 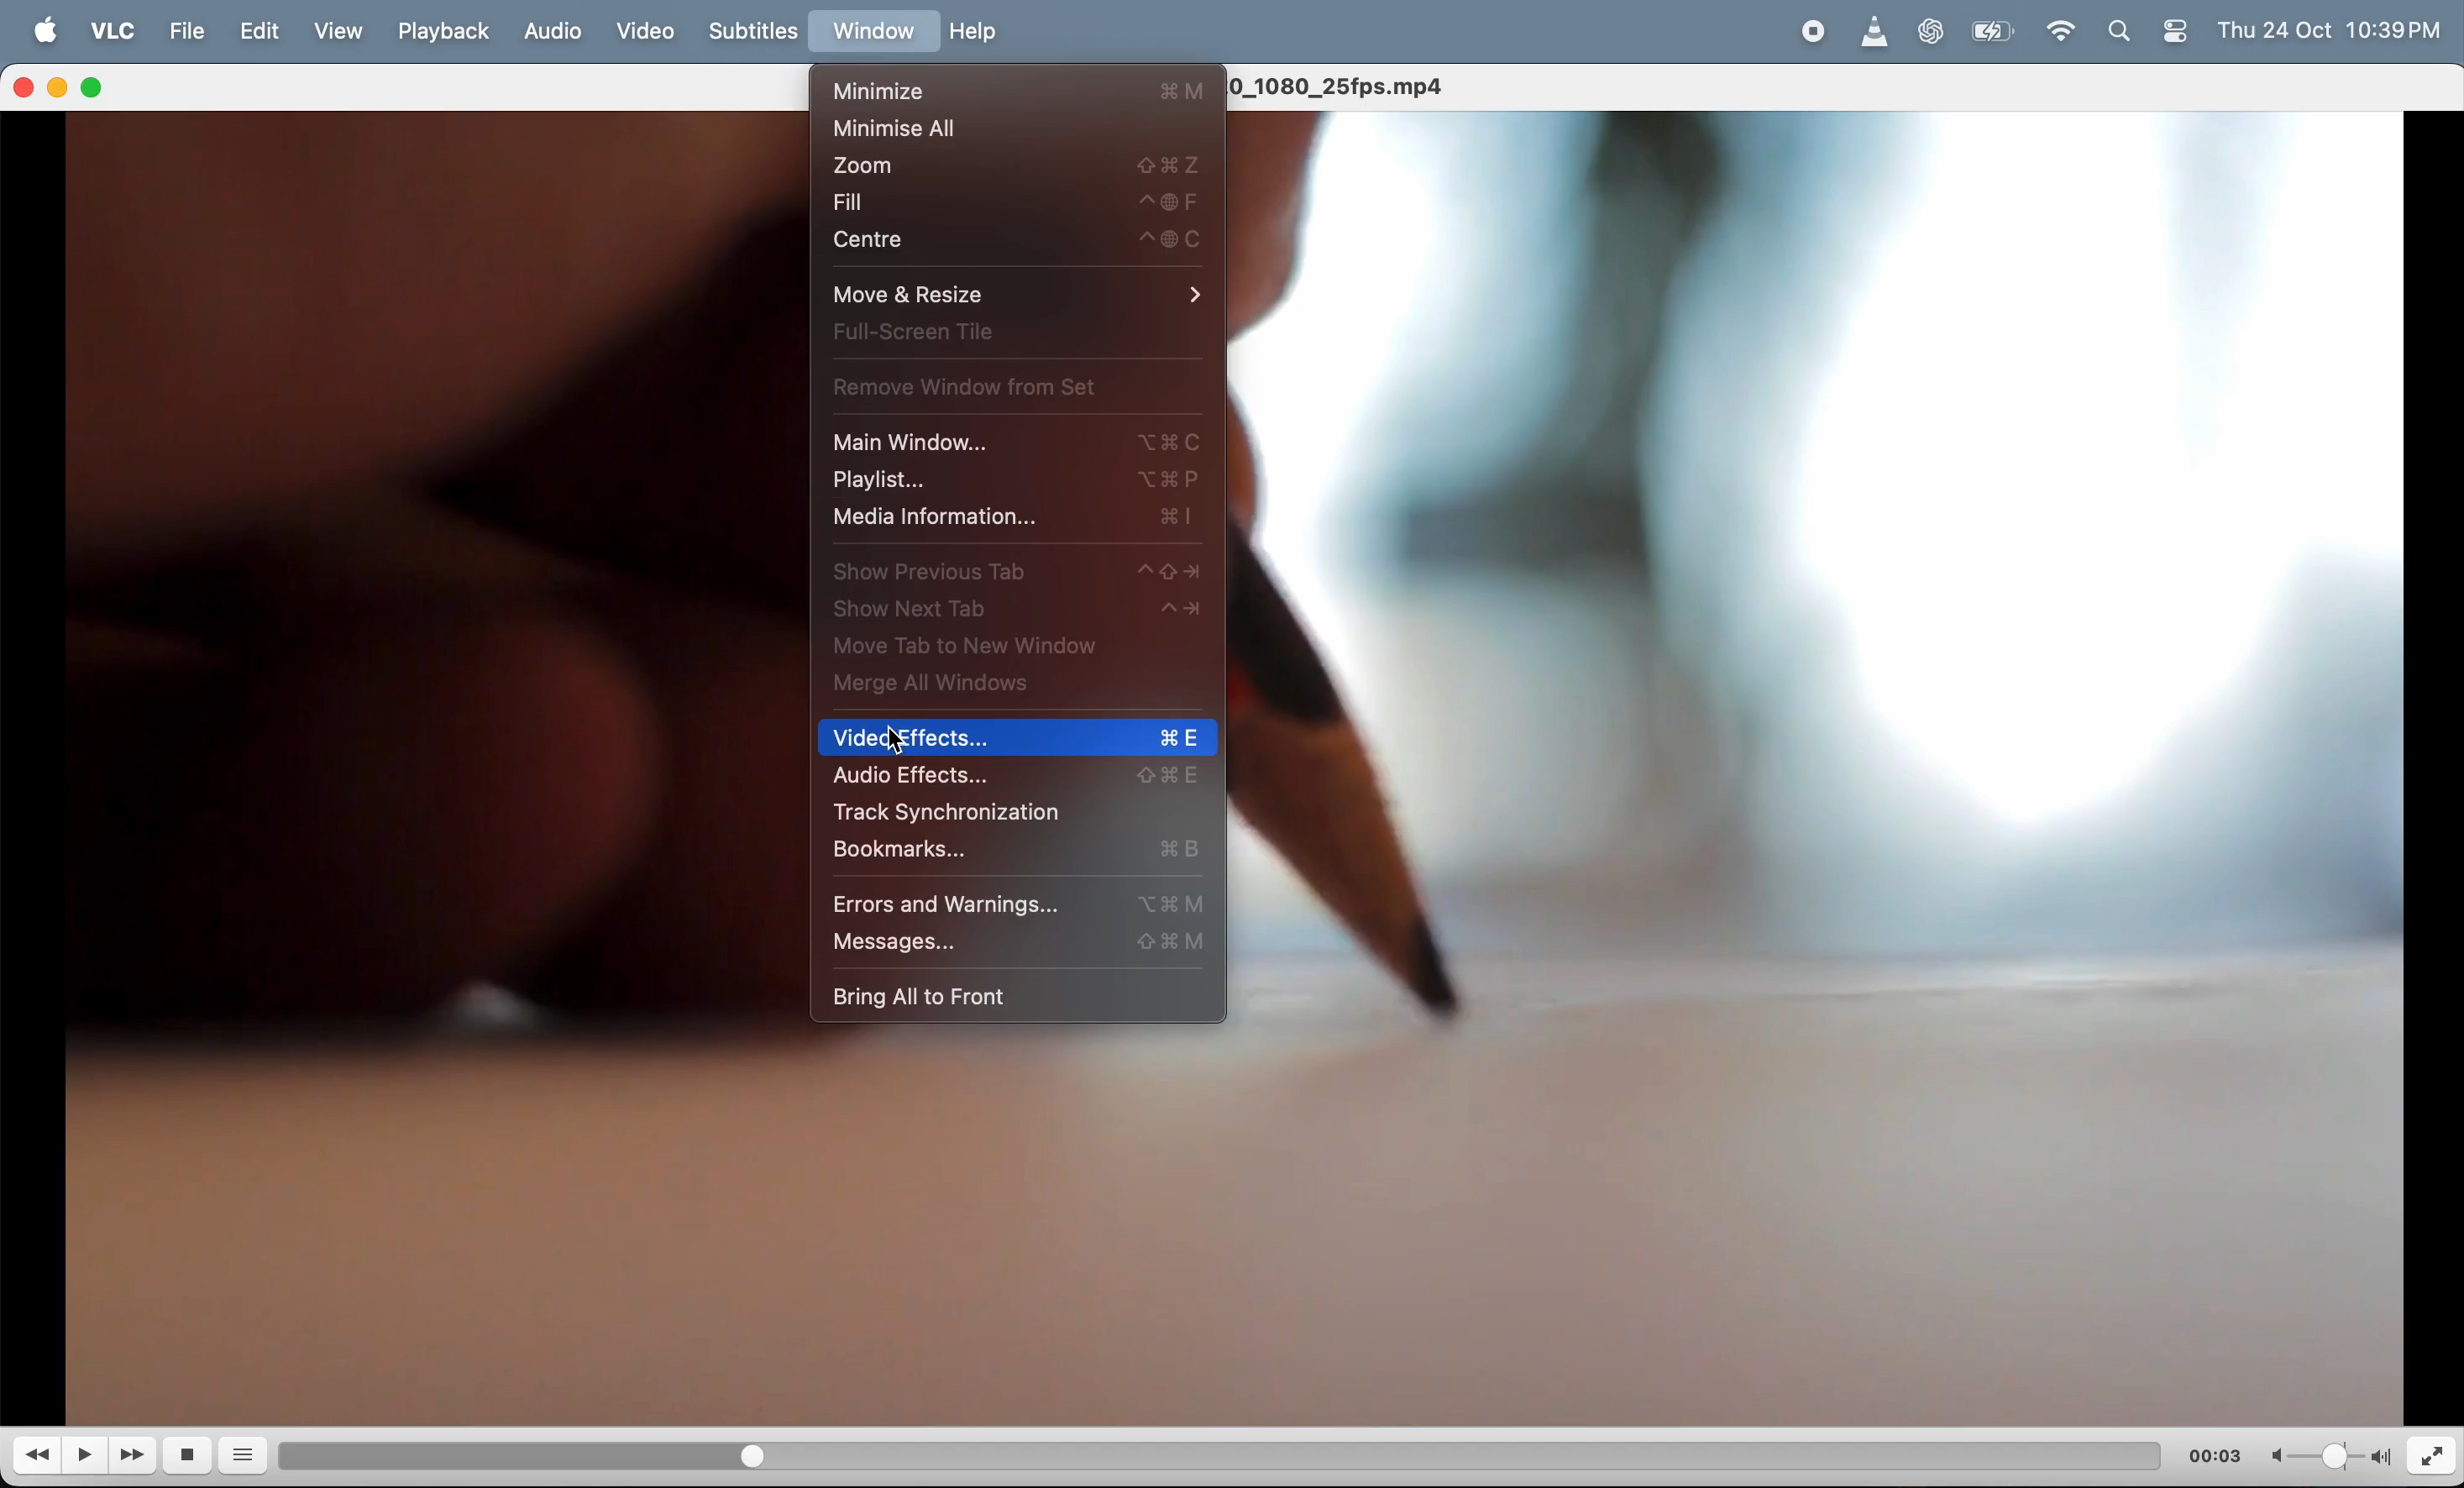 What do you see at coordinates (985, 385) in the screenshot?
I see `remove Window from seat` at bounding box center [985, 385].